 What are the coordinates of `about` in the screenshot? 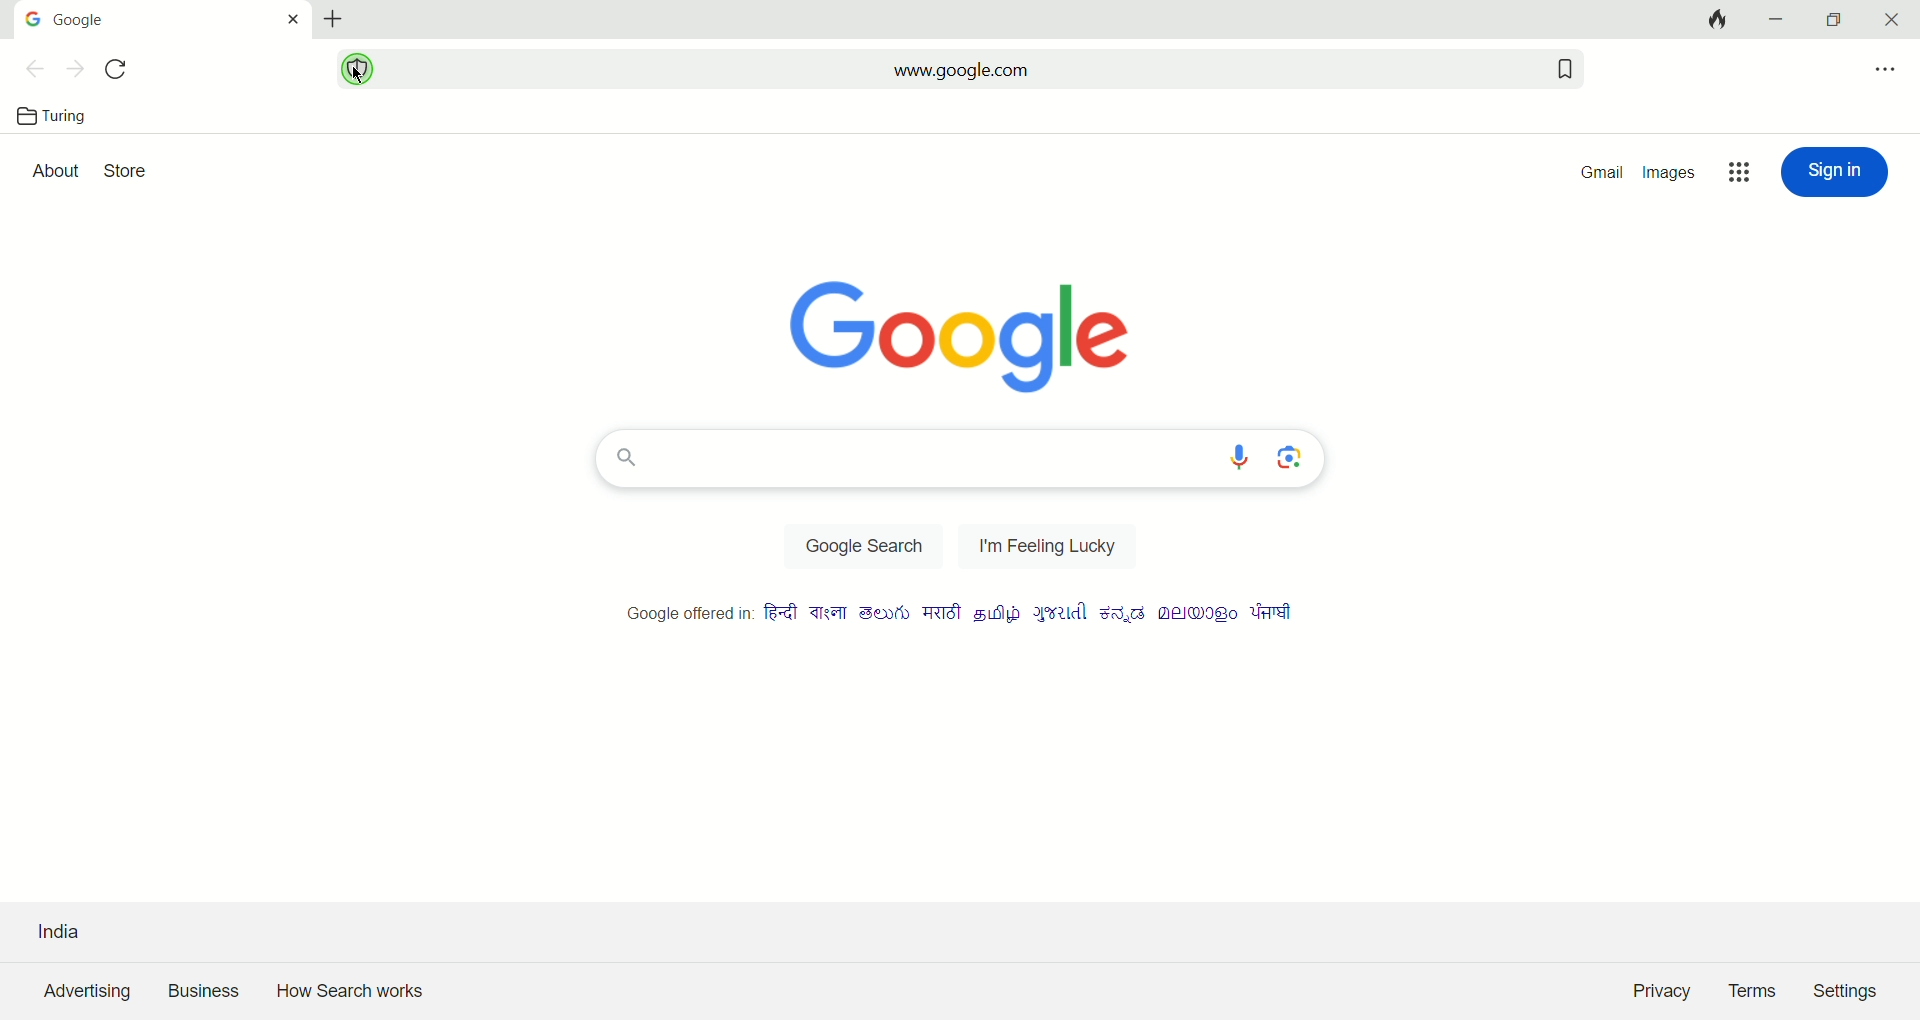 It's located at (55, 172).